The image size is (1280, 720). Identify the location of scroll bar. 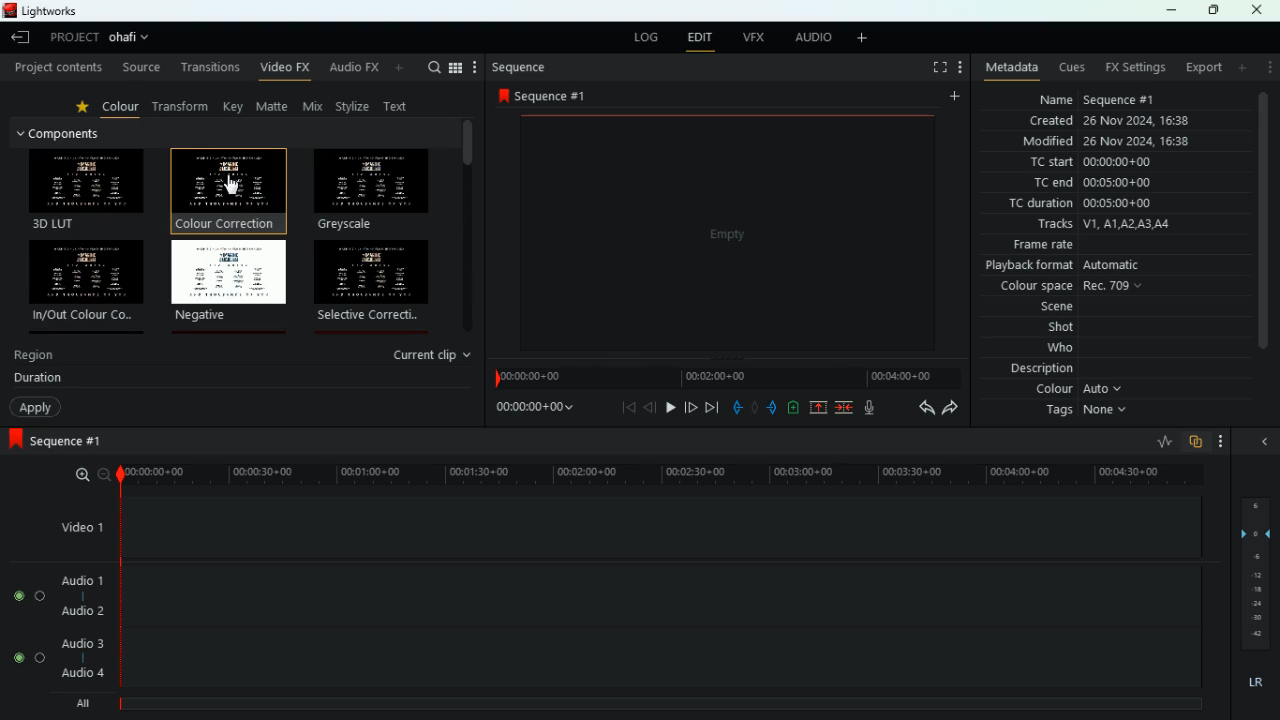
(1265, 235).